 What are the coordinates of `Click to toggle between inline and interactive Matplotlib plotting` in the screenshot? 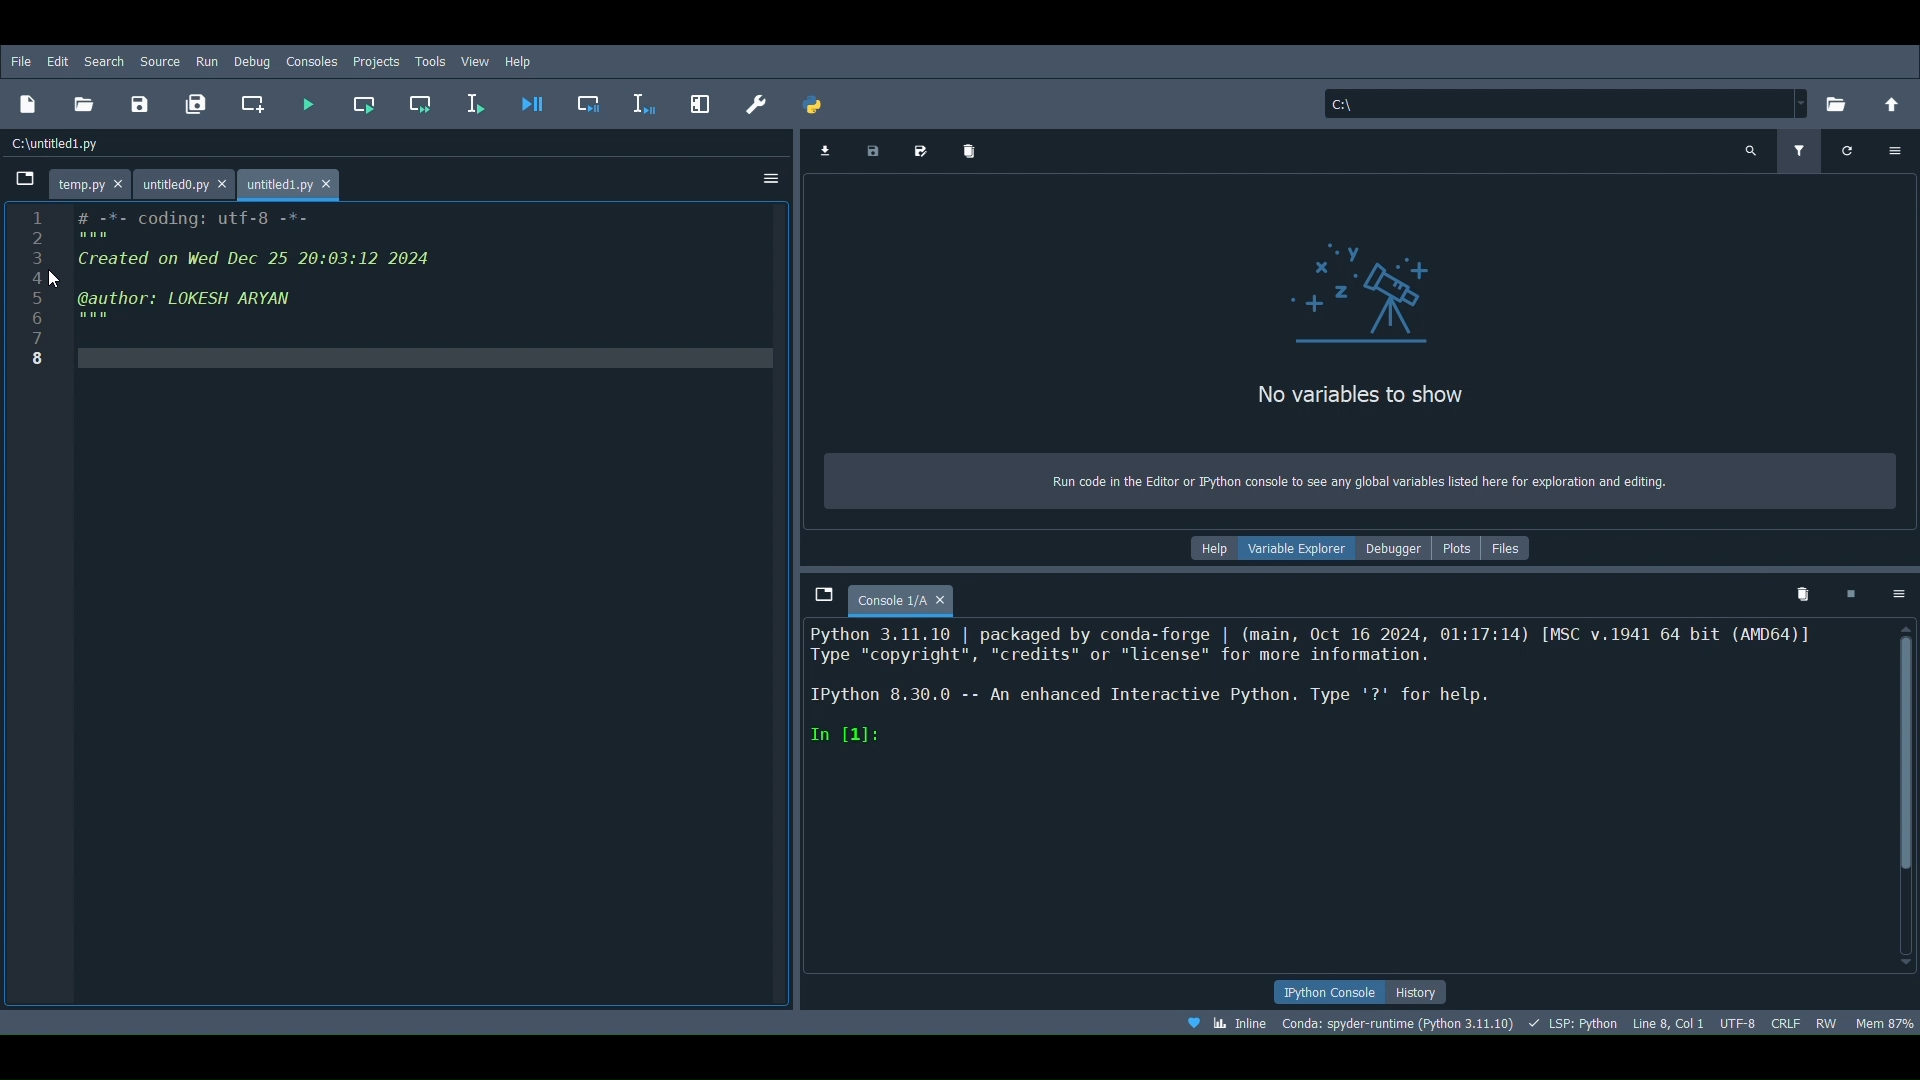 It's located at (1225, 1023).